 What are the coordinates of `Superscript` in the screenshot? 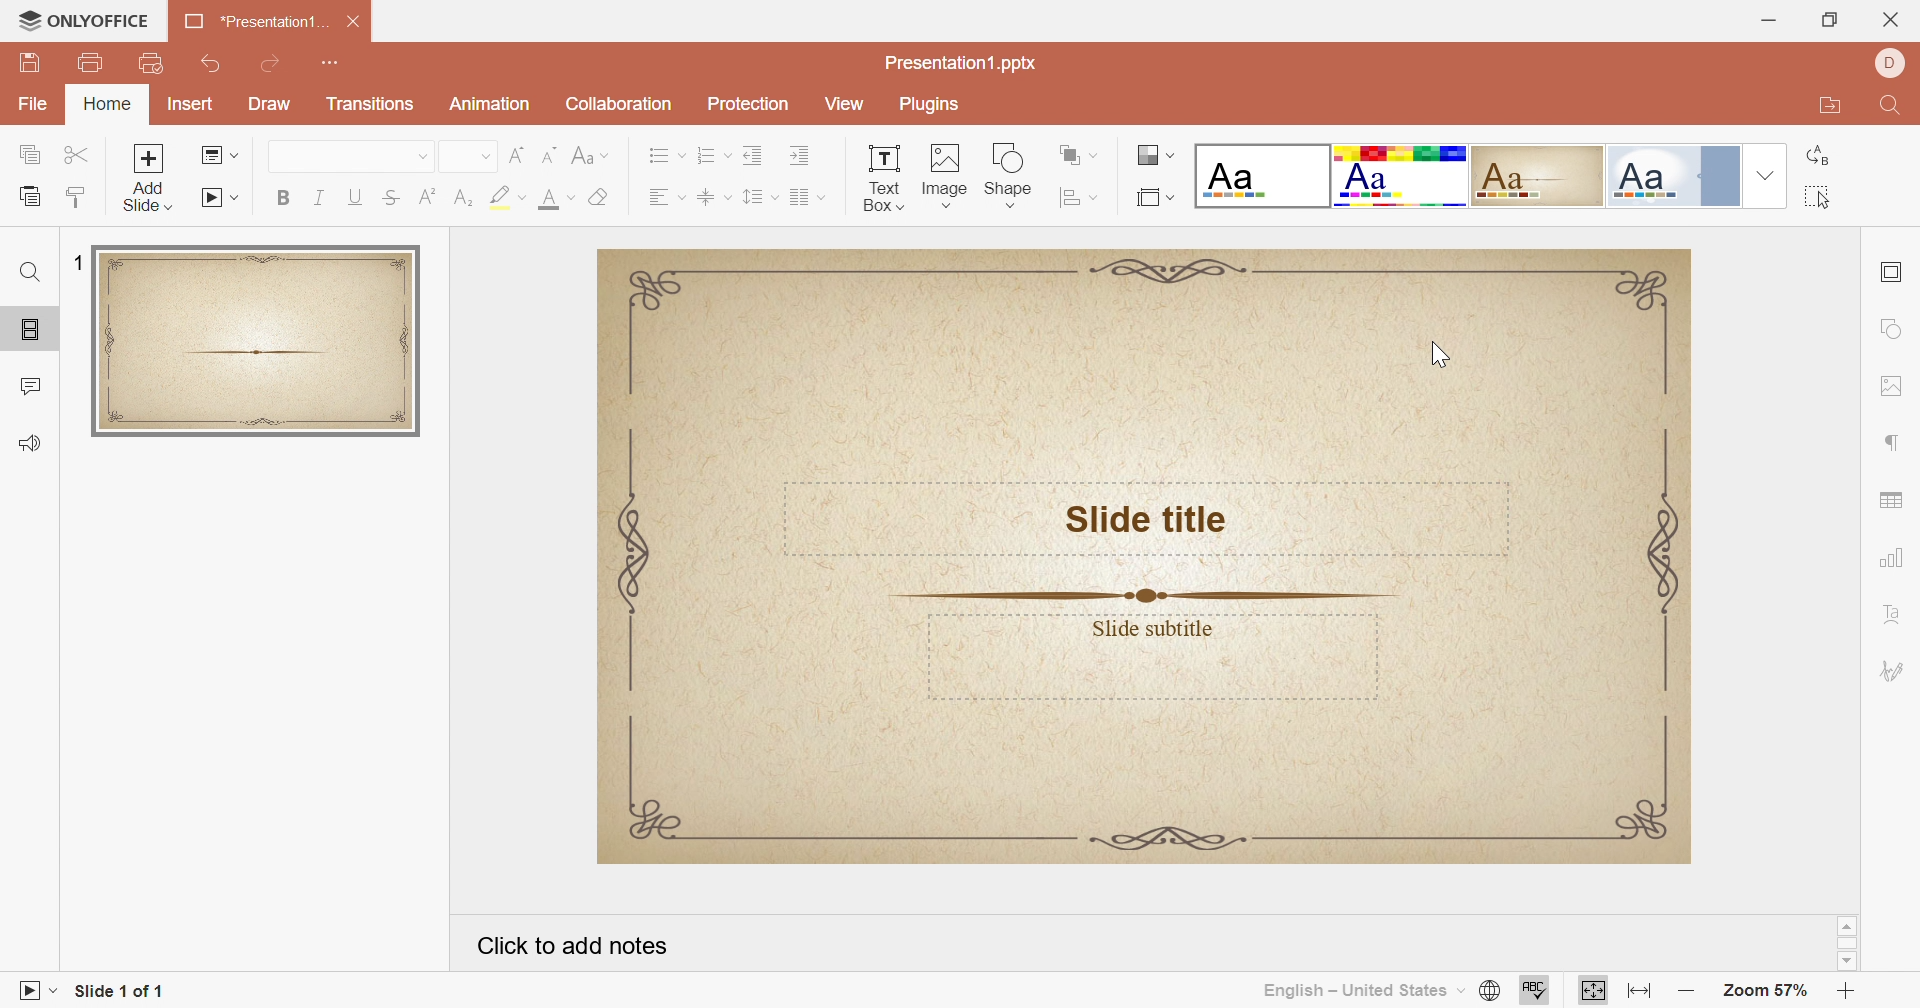 It's located at (426, 199).